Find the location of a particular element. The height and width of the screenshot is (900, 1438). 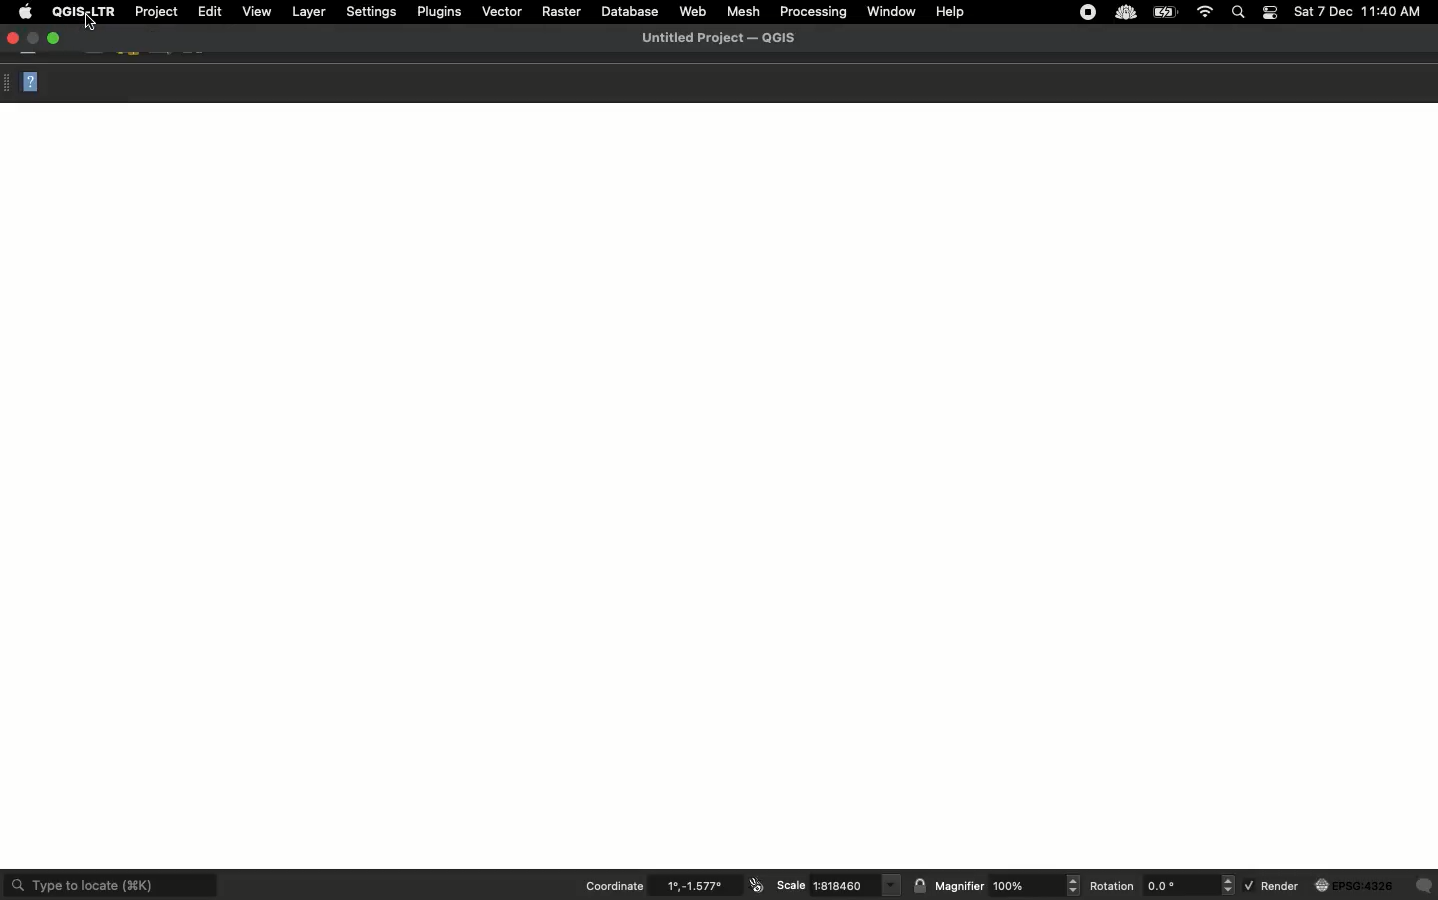

Render is located at coordinates (1272, 882).